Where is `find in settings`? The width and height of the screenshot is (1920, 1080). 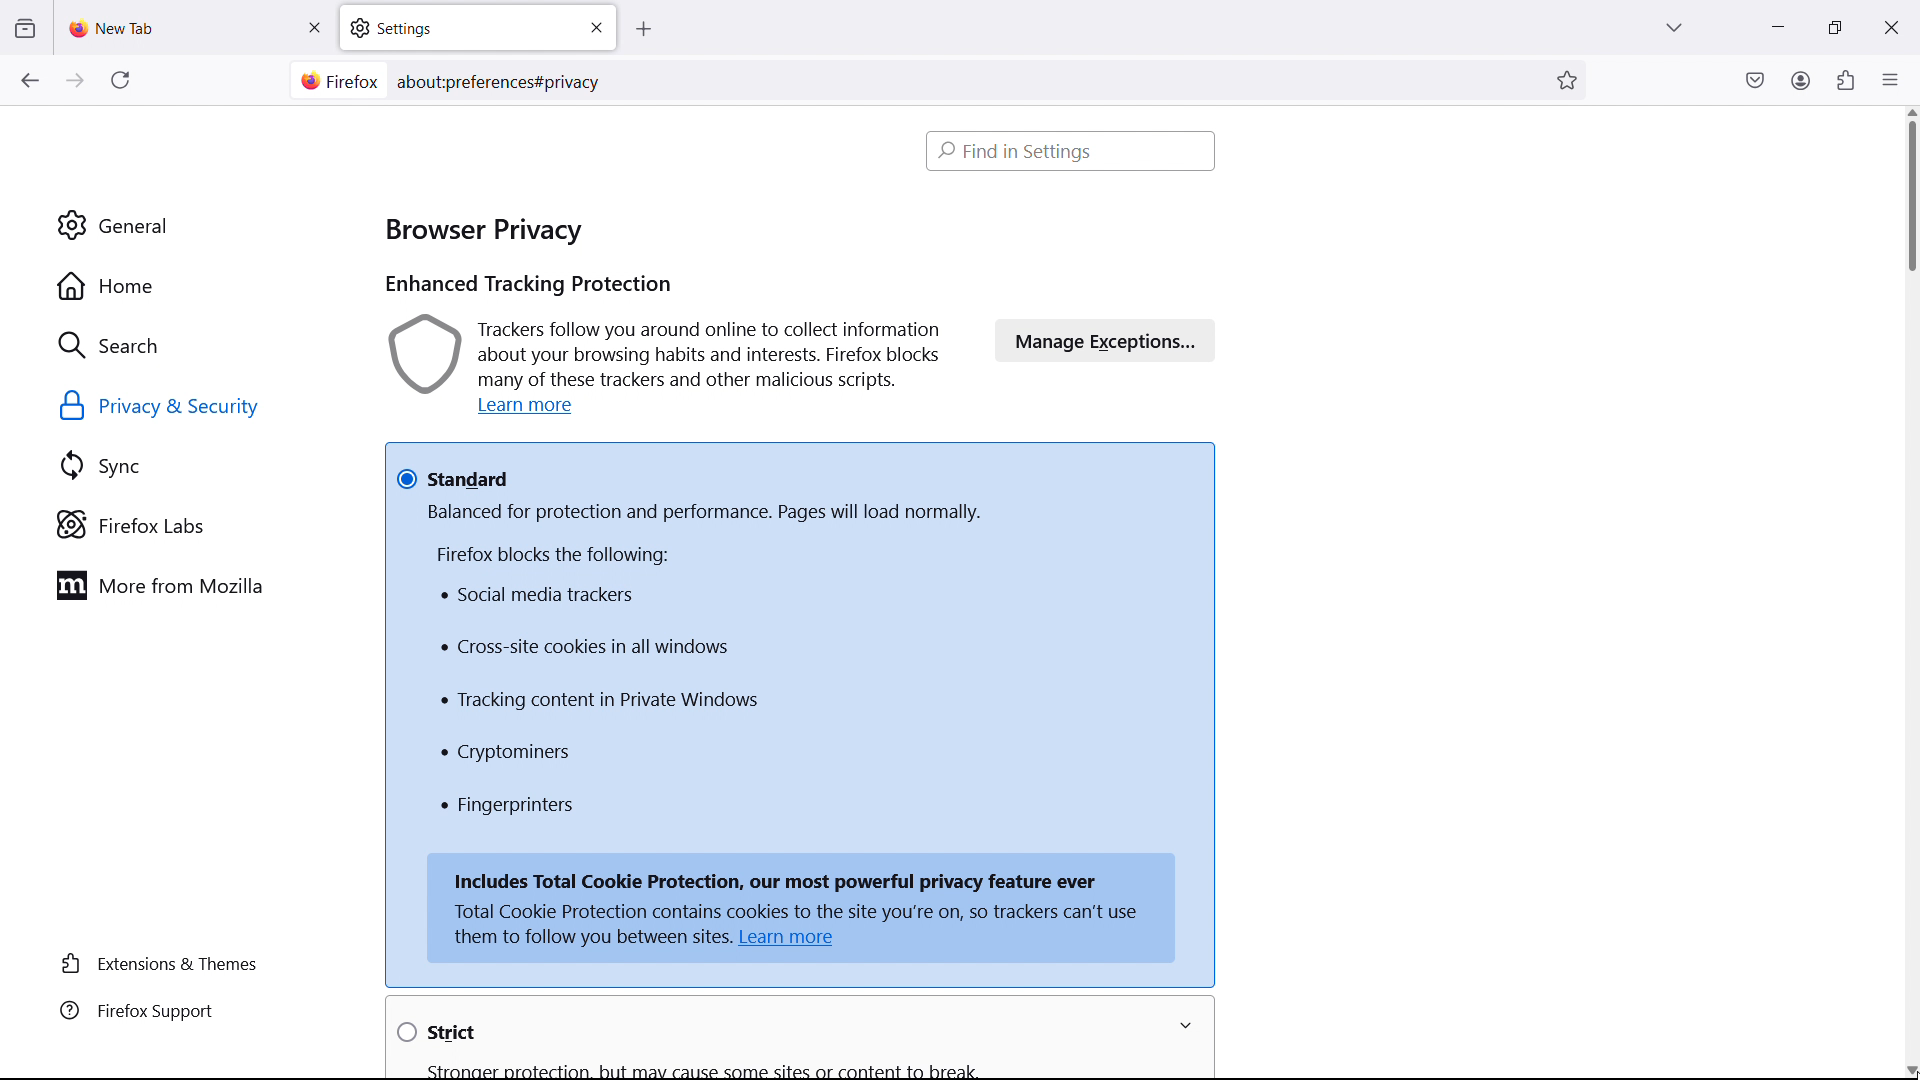 find in settings is located at coordinates (1072, 150).